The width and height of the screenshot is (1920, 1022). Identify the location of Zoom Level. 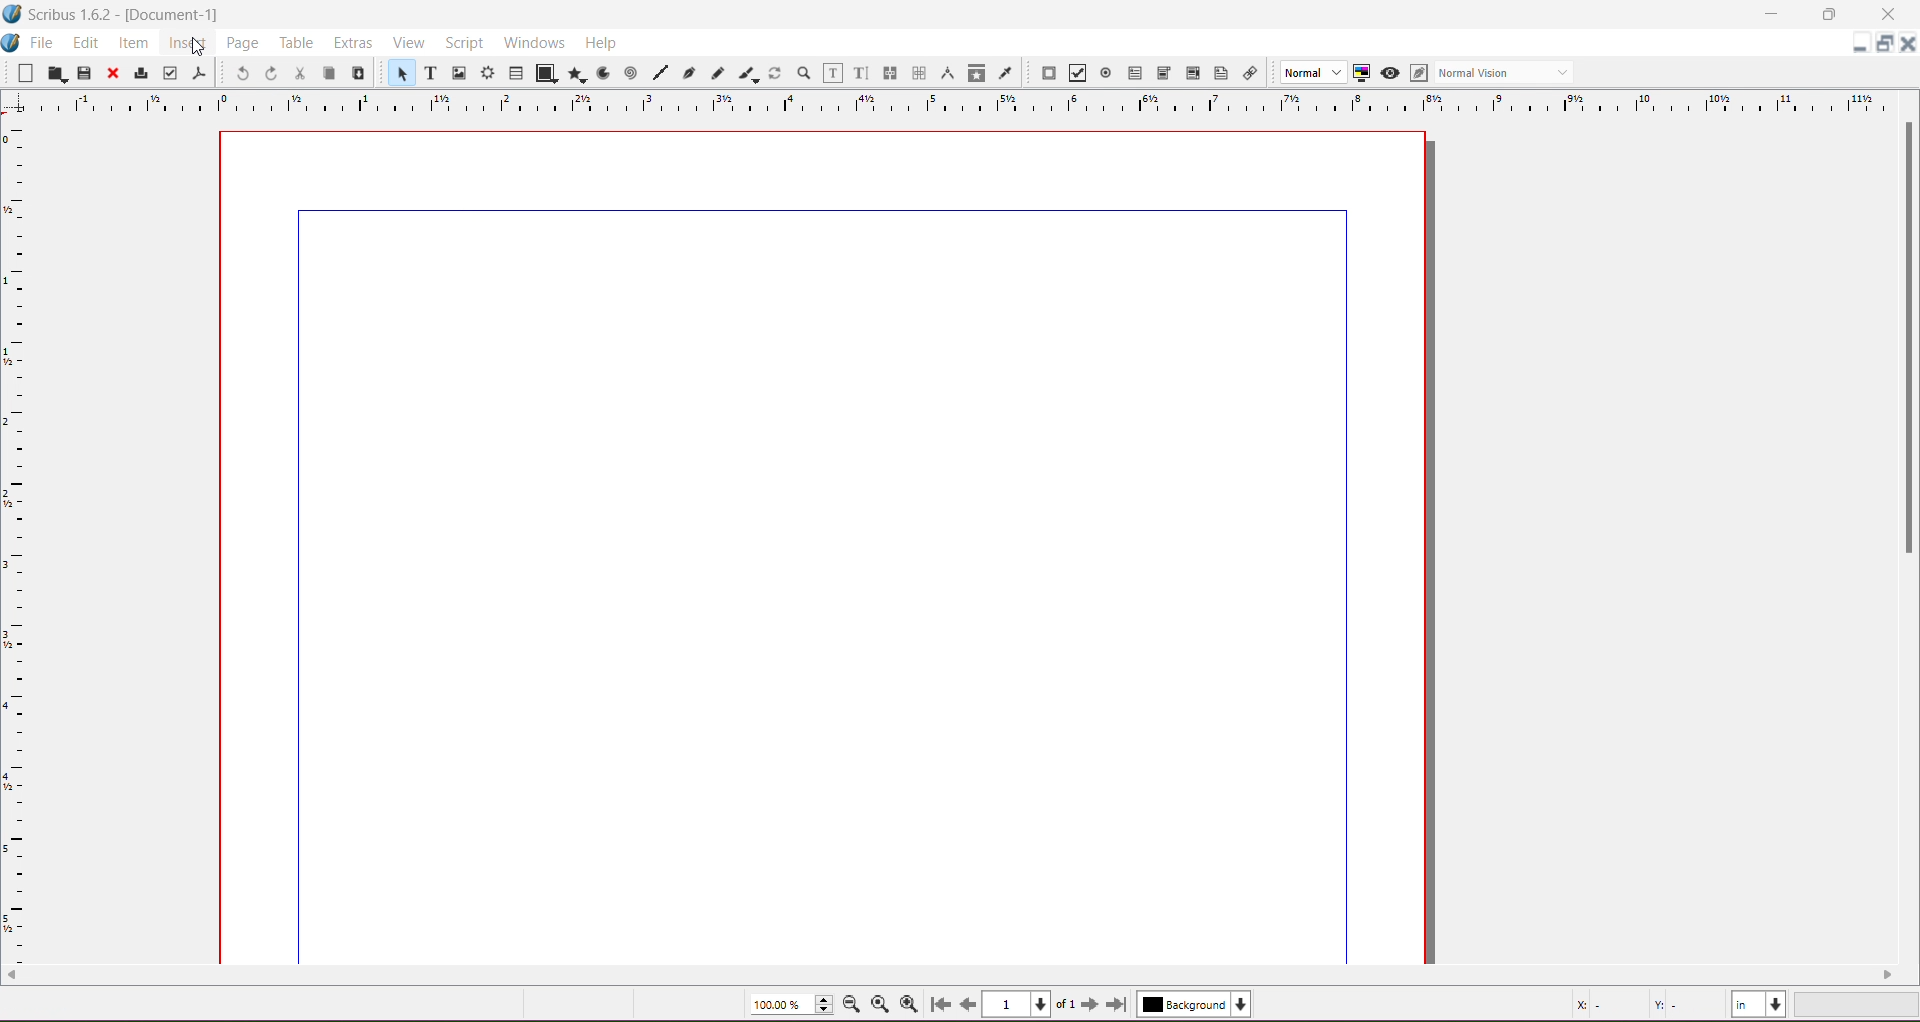
(1859, 1005).